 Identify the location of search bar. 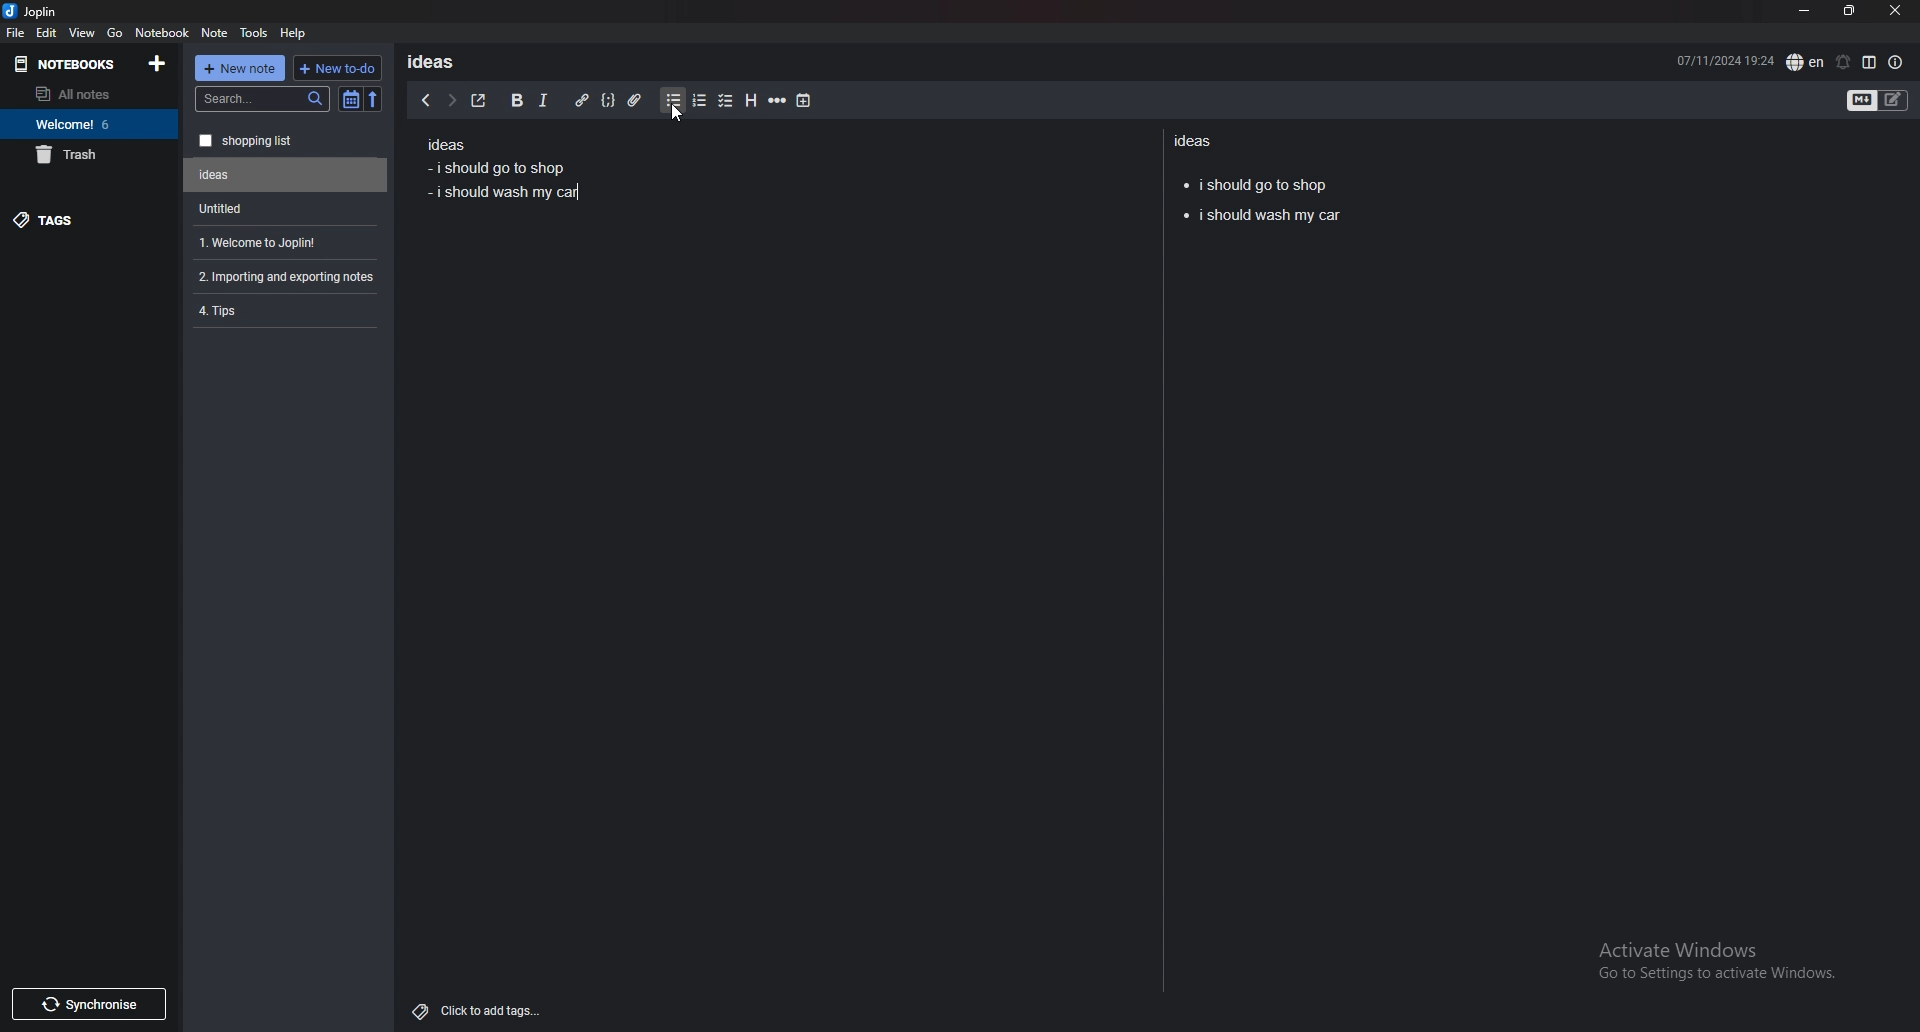
(263, 99).